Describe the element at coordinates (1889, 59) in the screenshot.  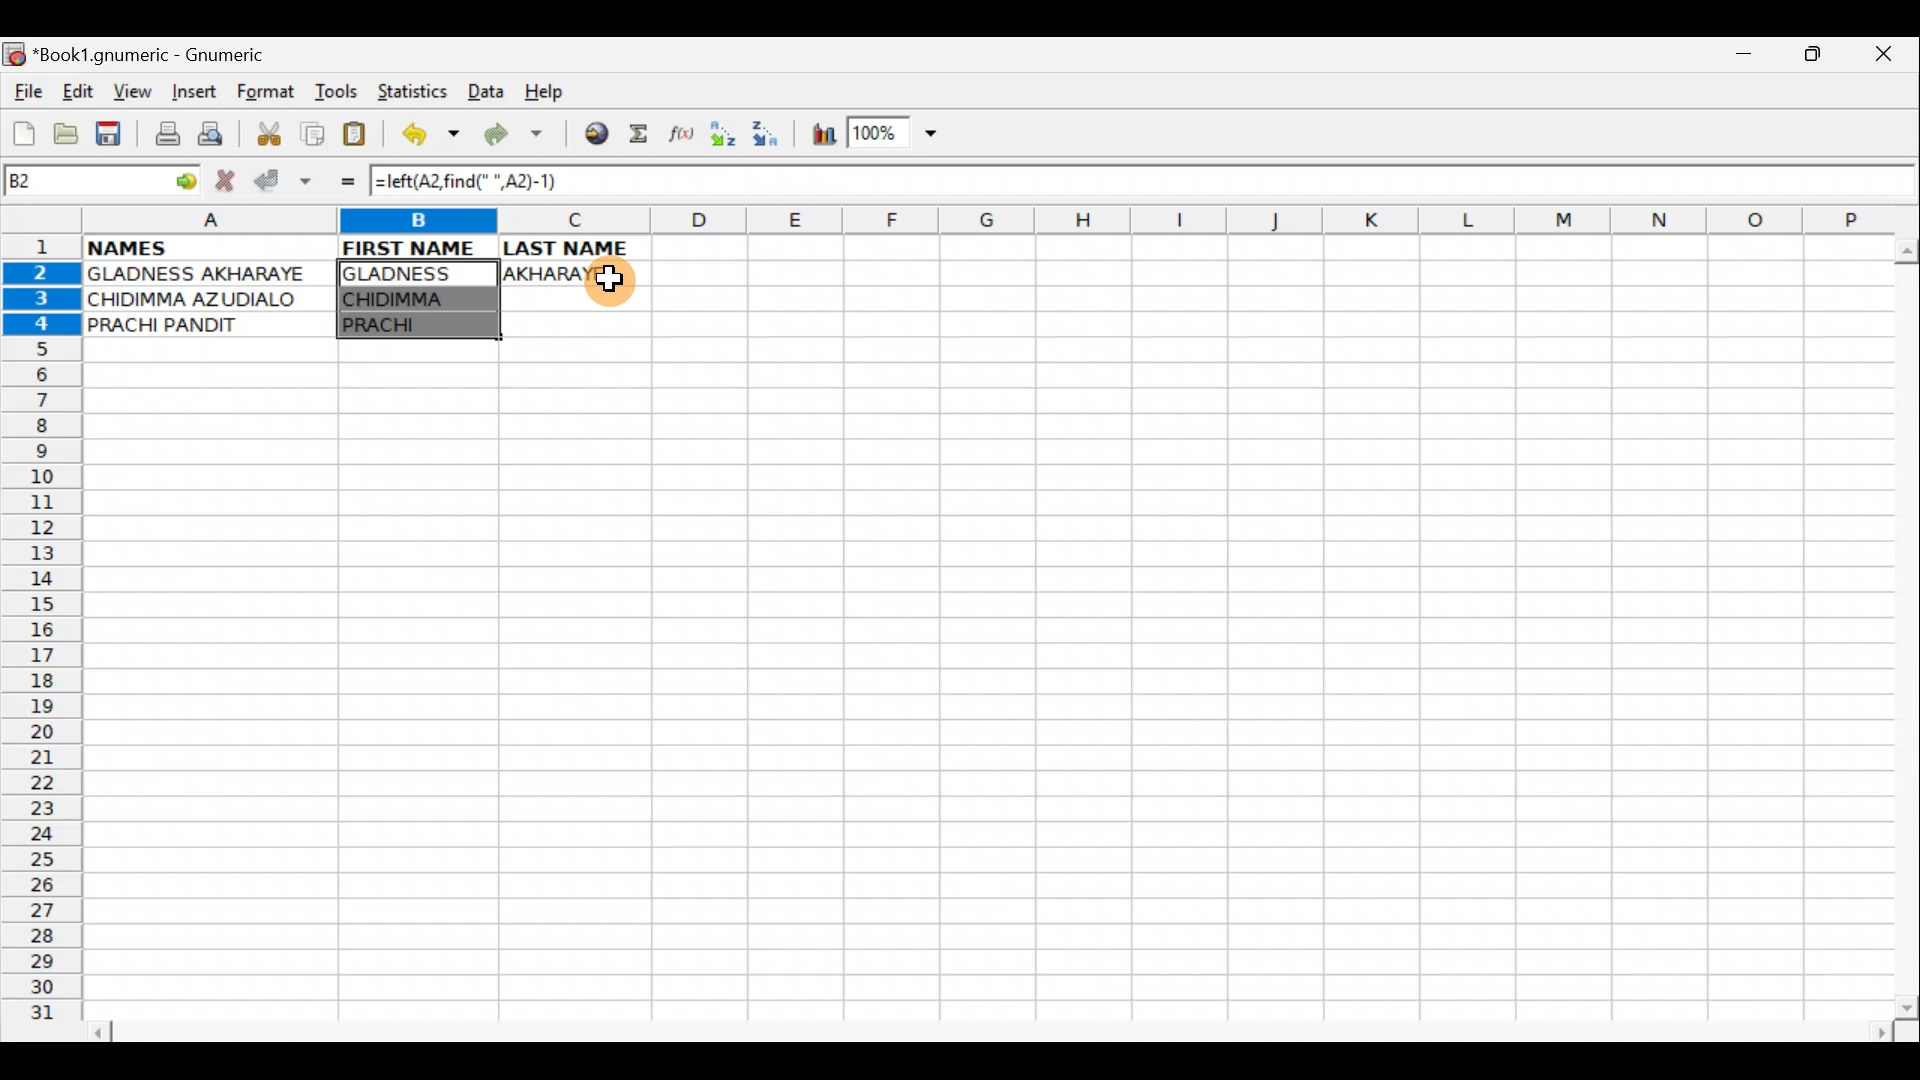
I see `Close` at that location.